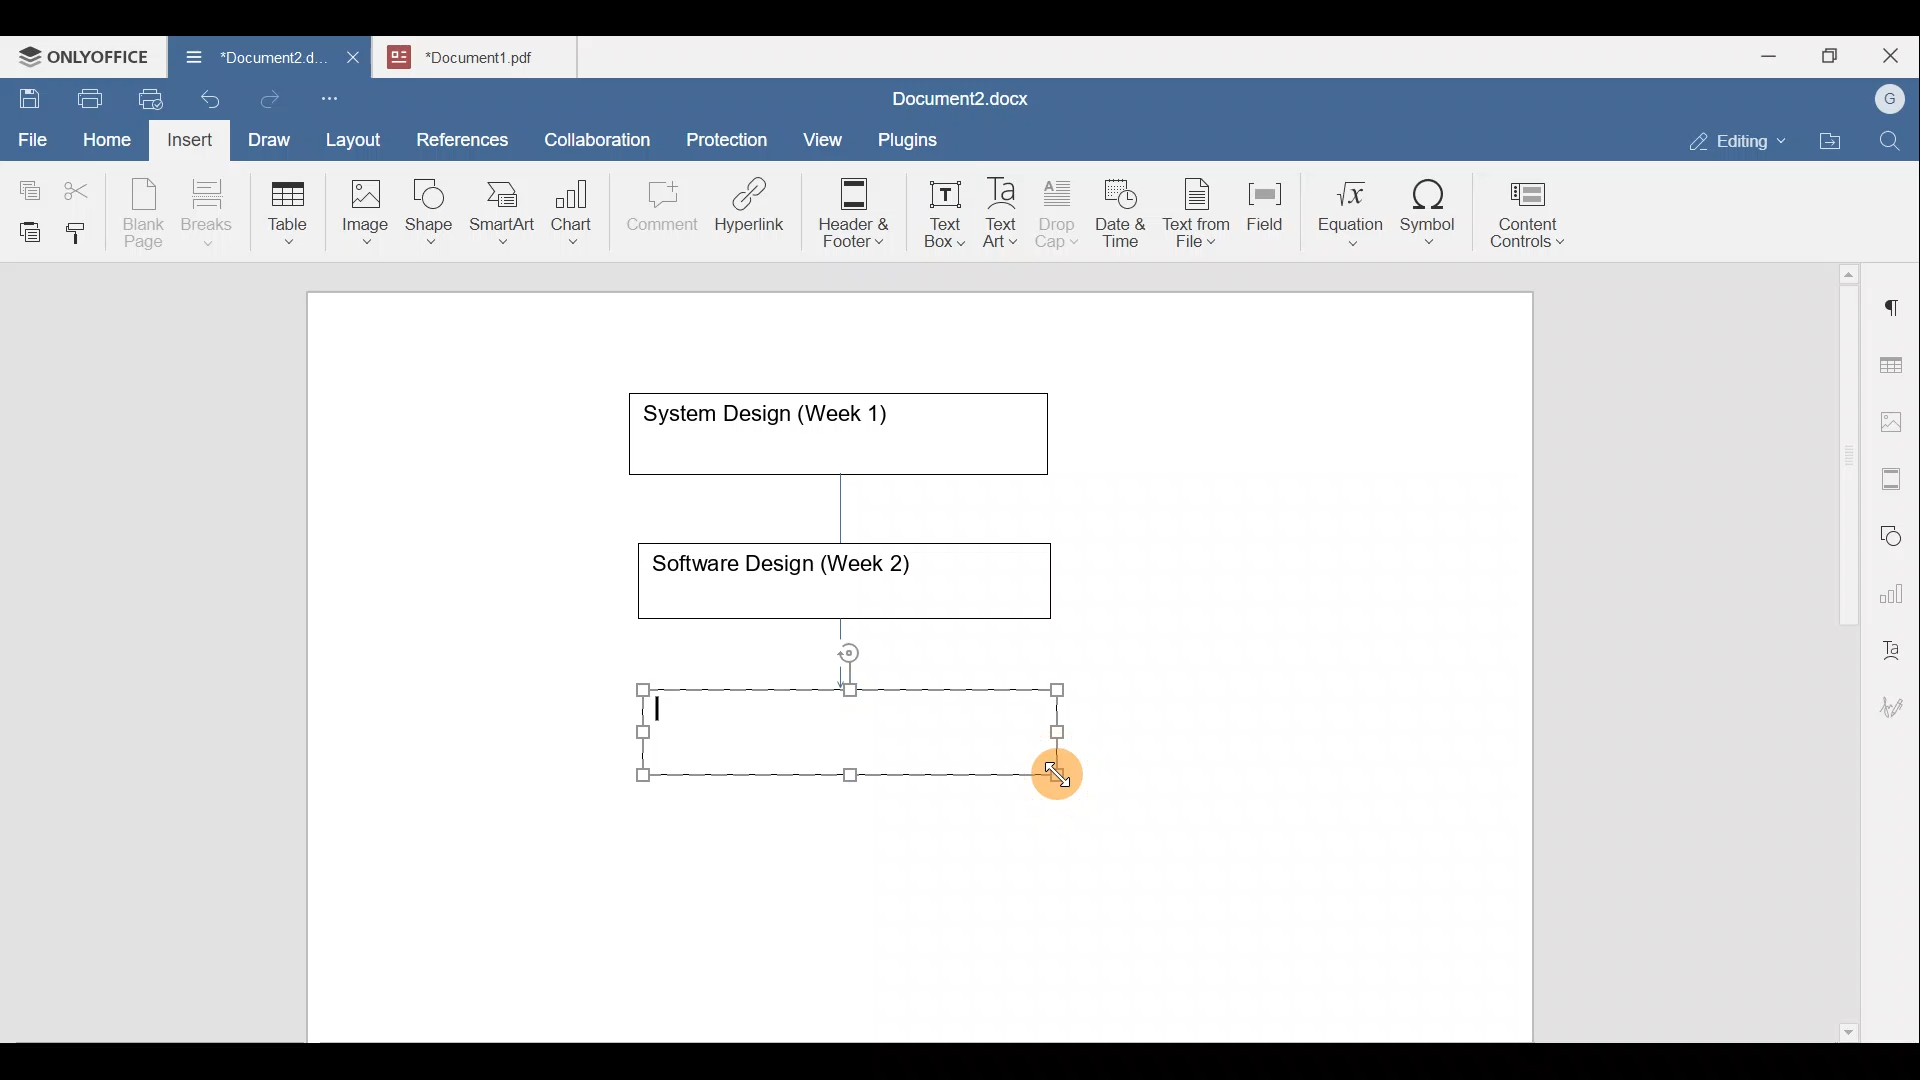  Describe the element at coordinates (28, 94) in the screenshot. I see `Save` at that location.